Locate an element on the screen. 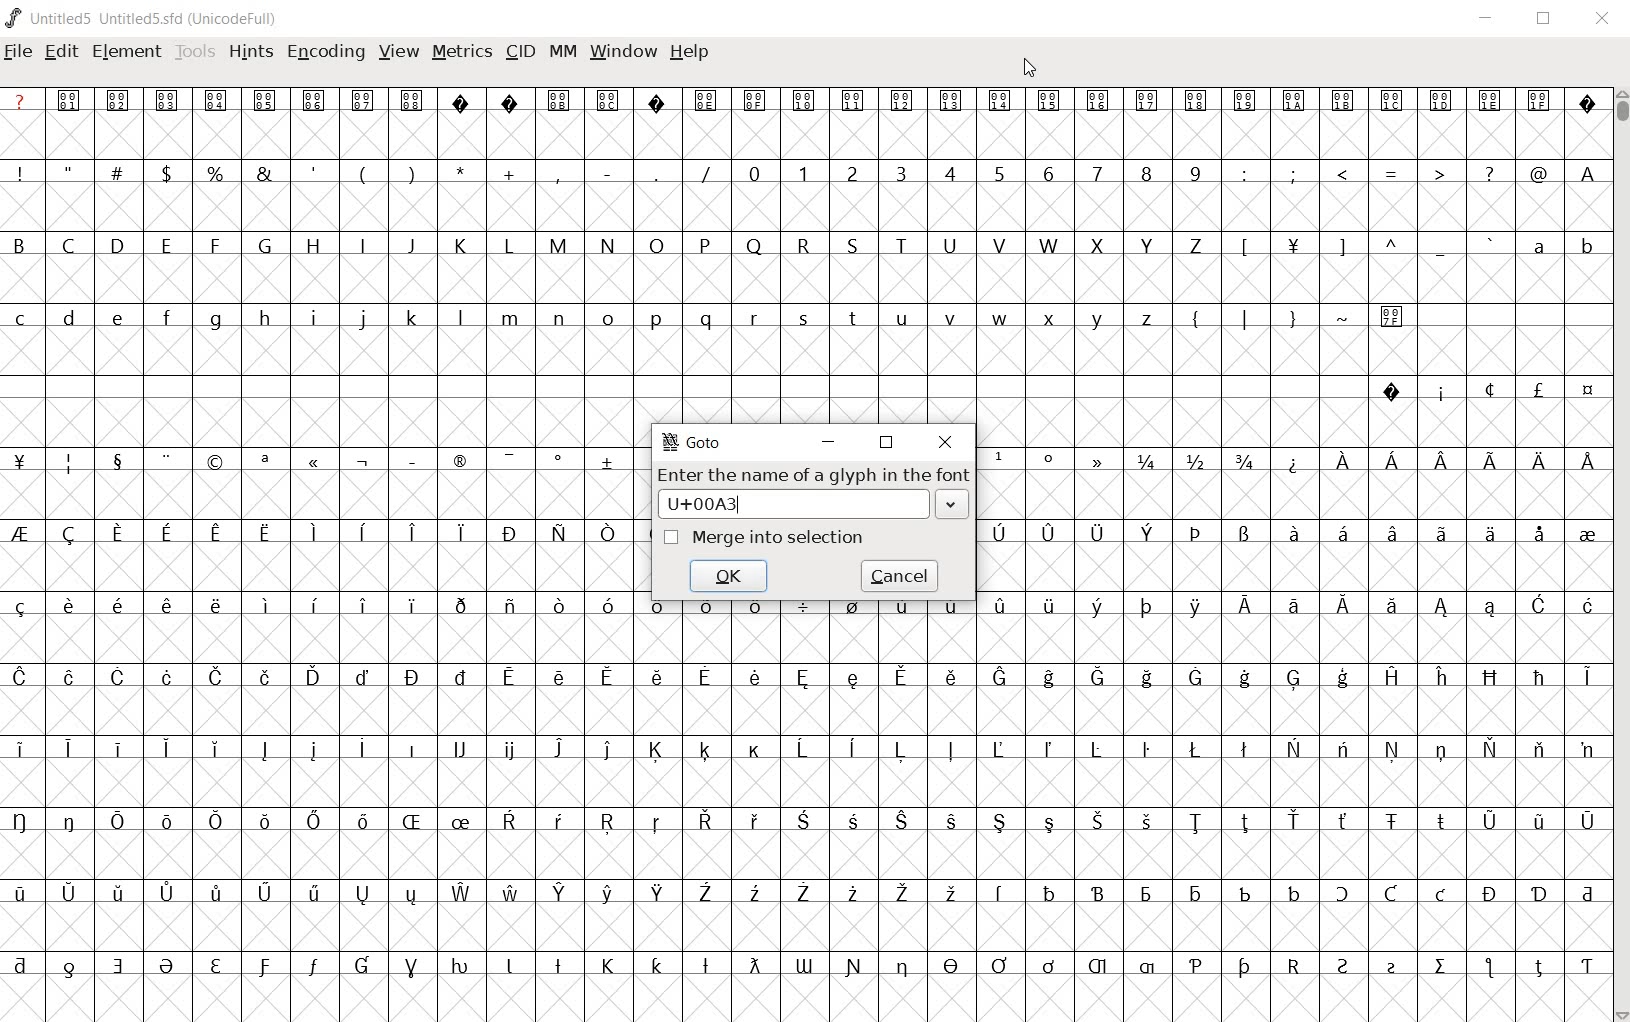  Symbol is located at coordinates (902, 968).